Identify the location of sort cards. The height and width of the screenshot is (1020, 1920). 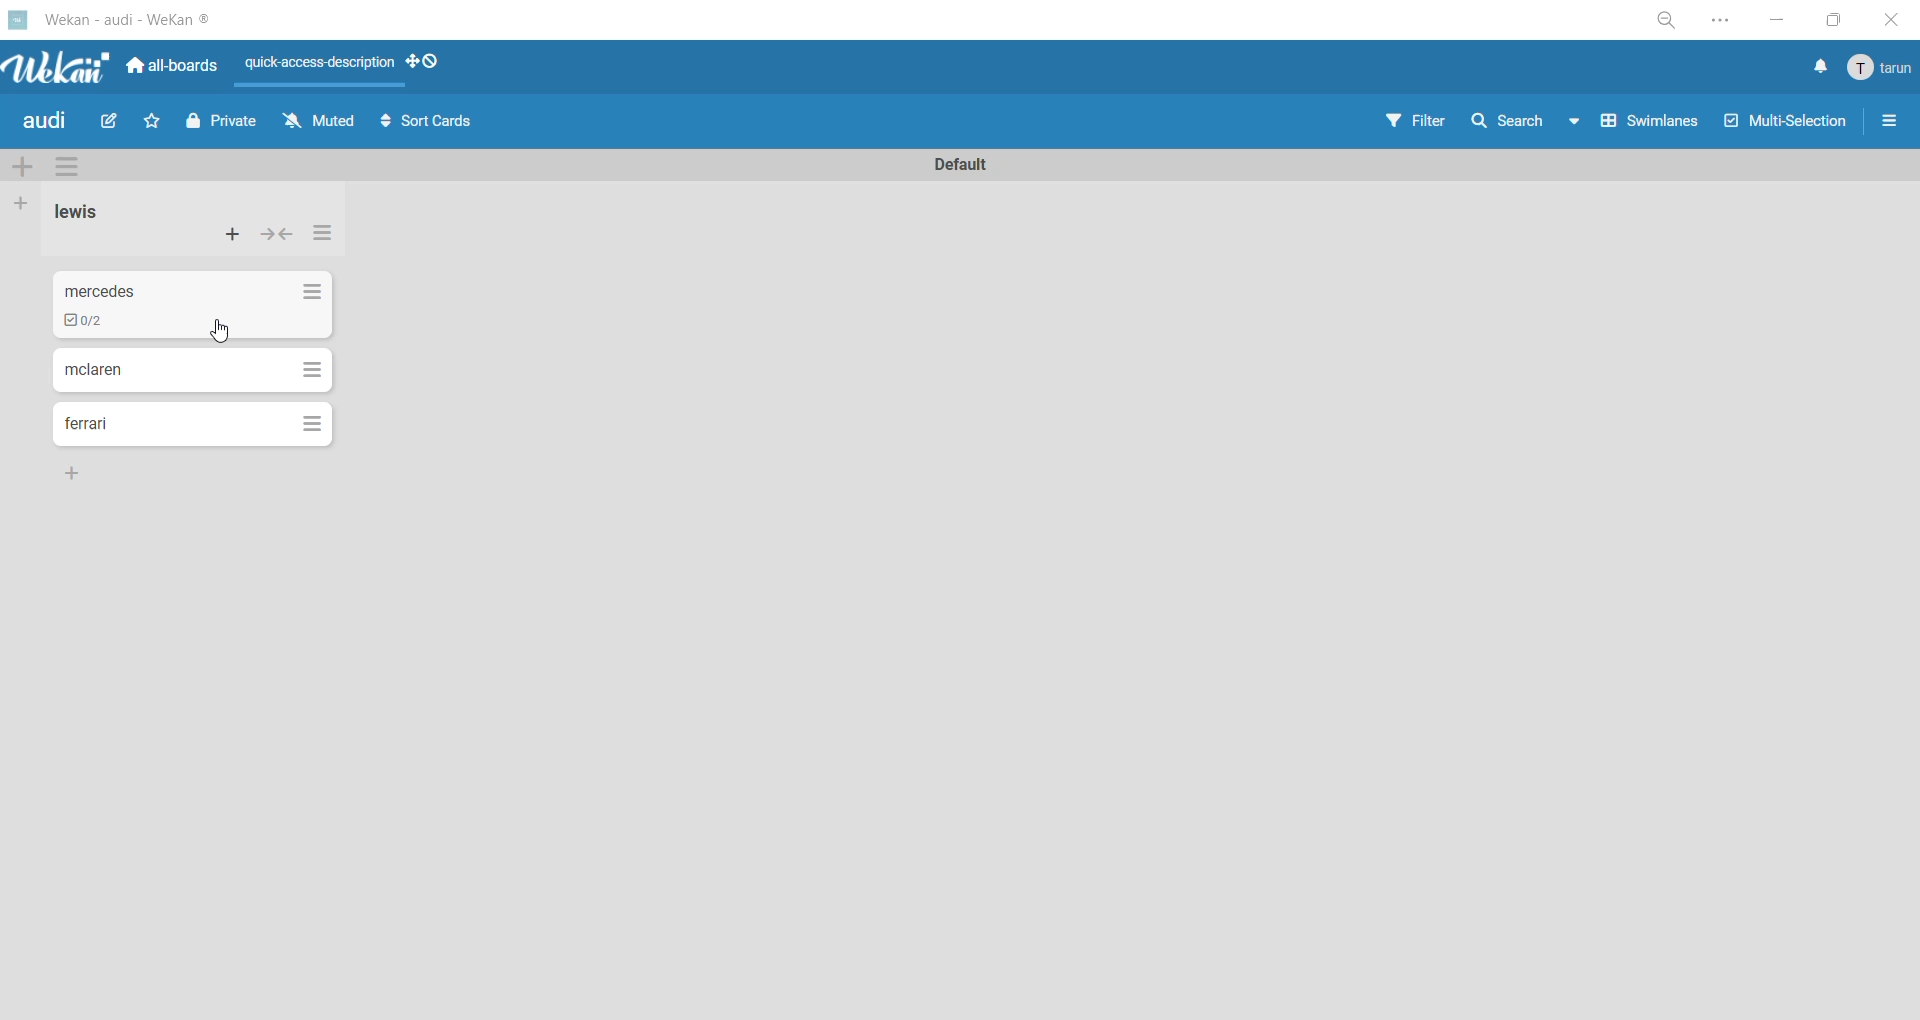
(427, 123).